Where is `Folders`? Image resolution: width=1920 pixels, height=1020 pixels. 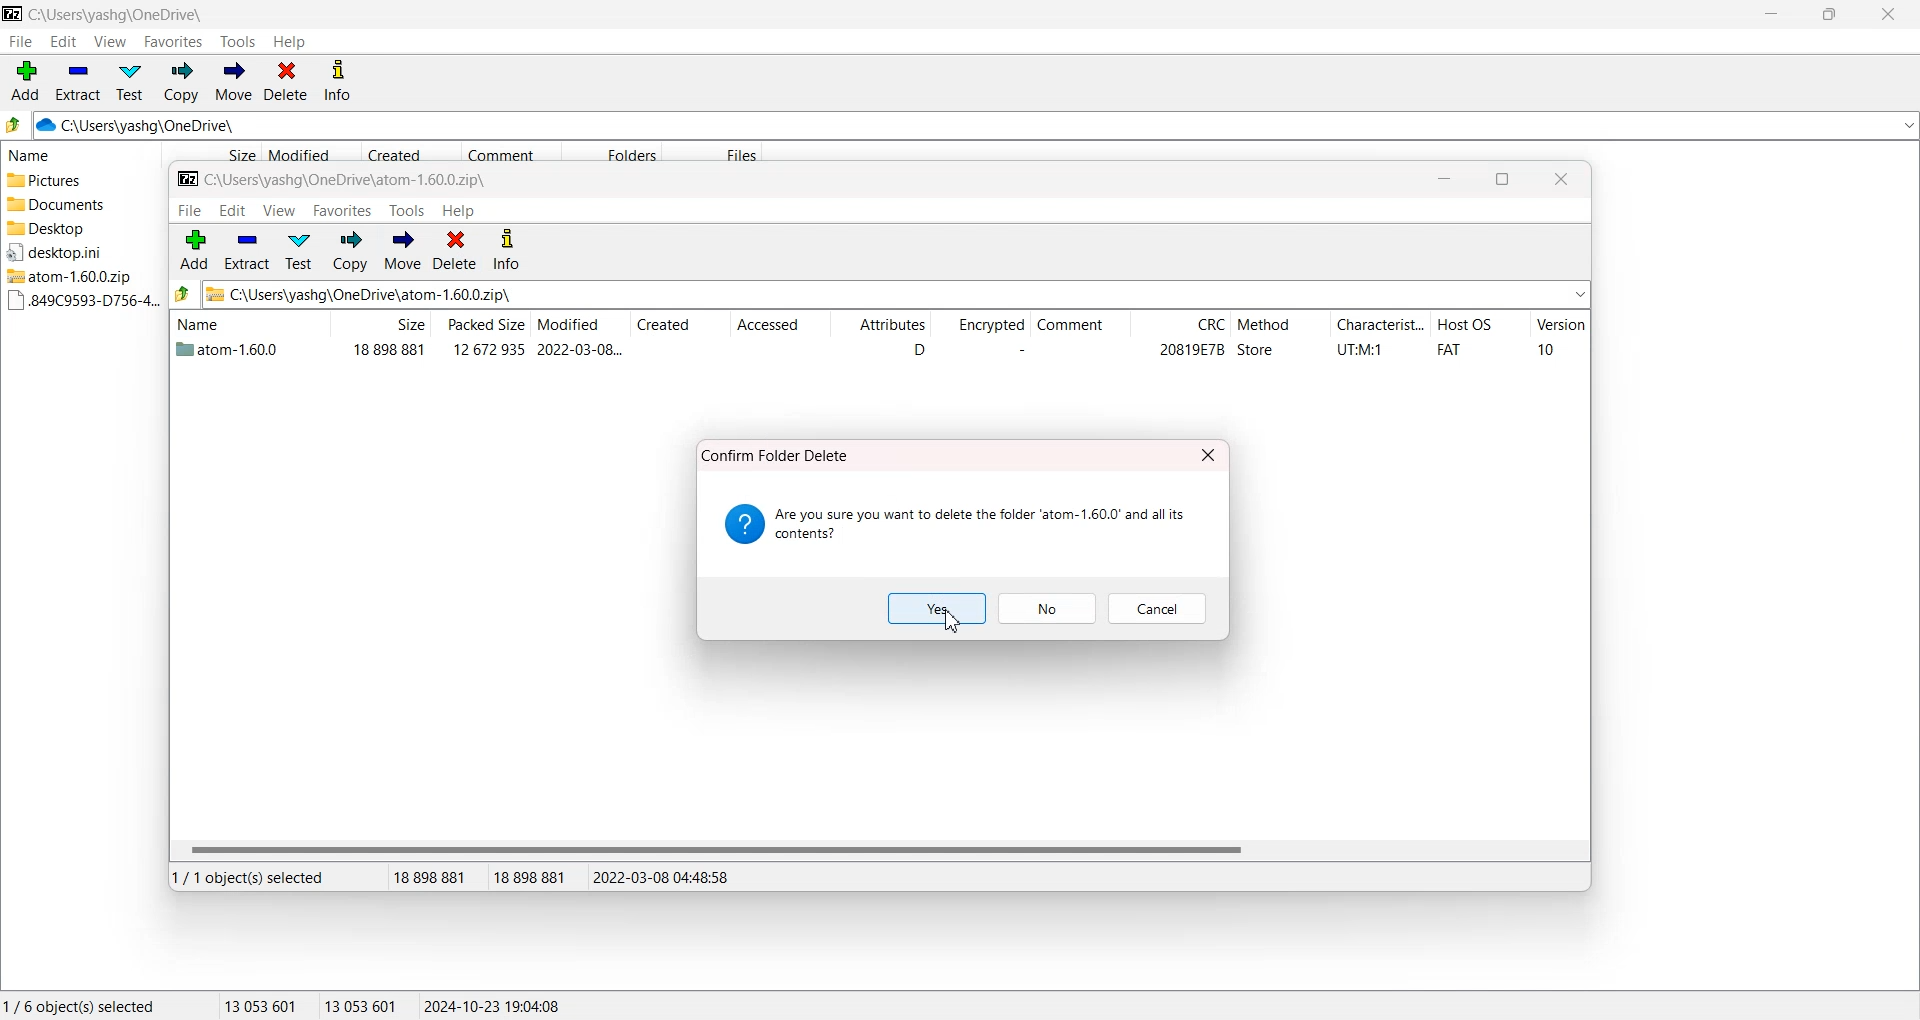
Folders is located at coordinates (611, 152).